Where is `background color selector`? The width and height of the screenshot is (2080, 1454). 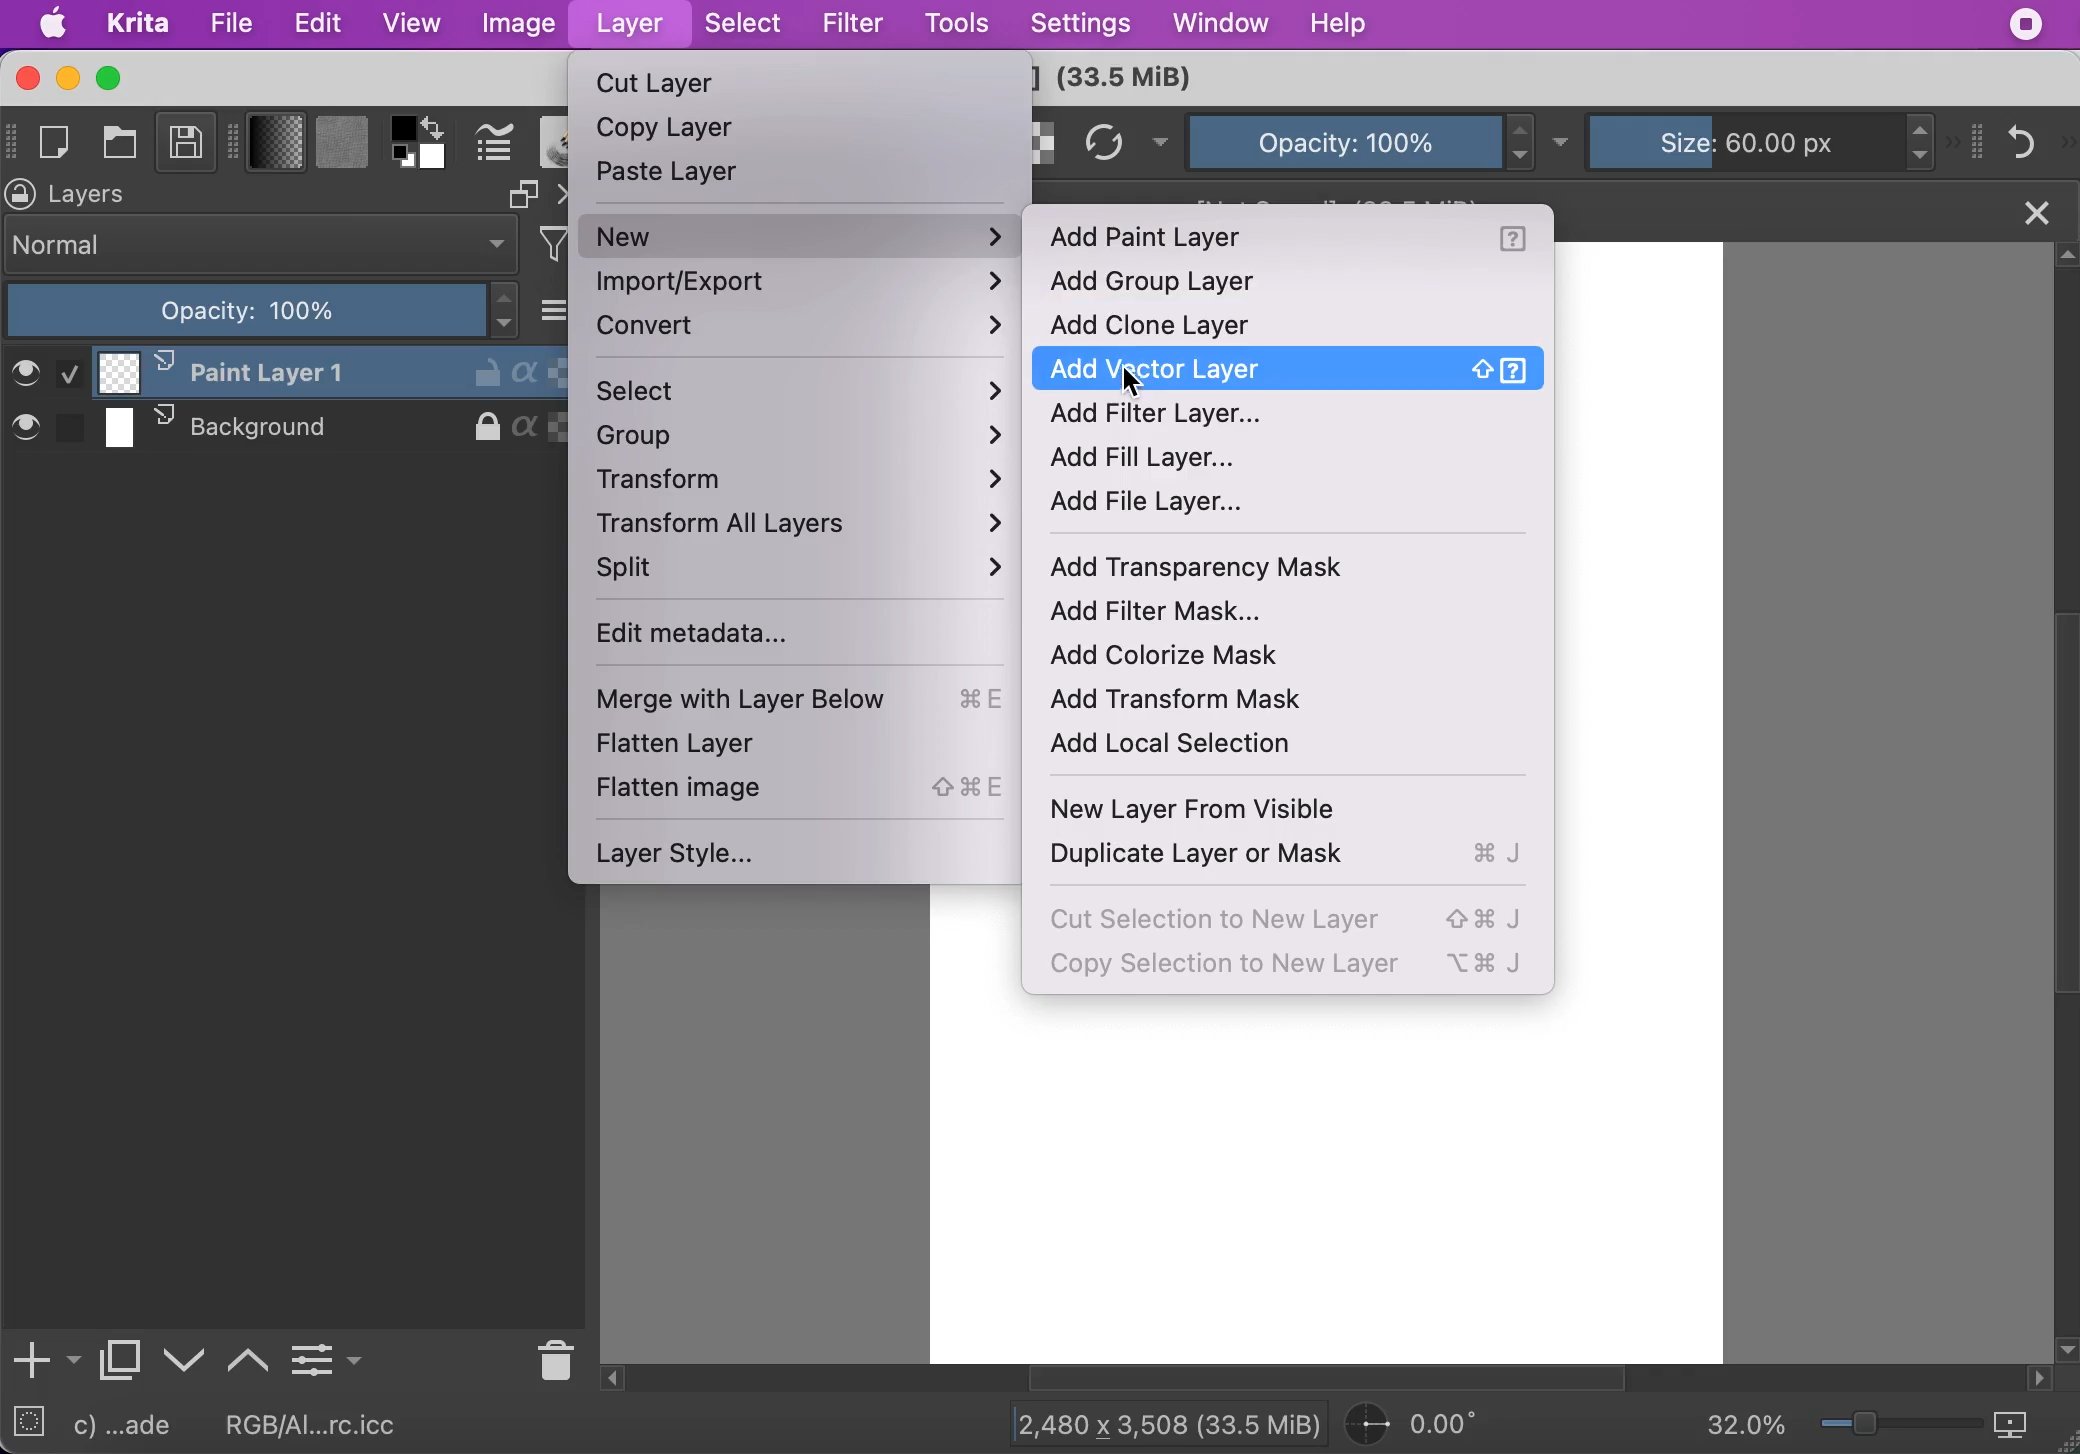 background color selector is located at coordinates (435, 159).